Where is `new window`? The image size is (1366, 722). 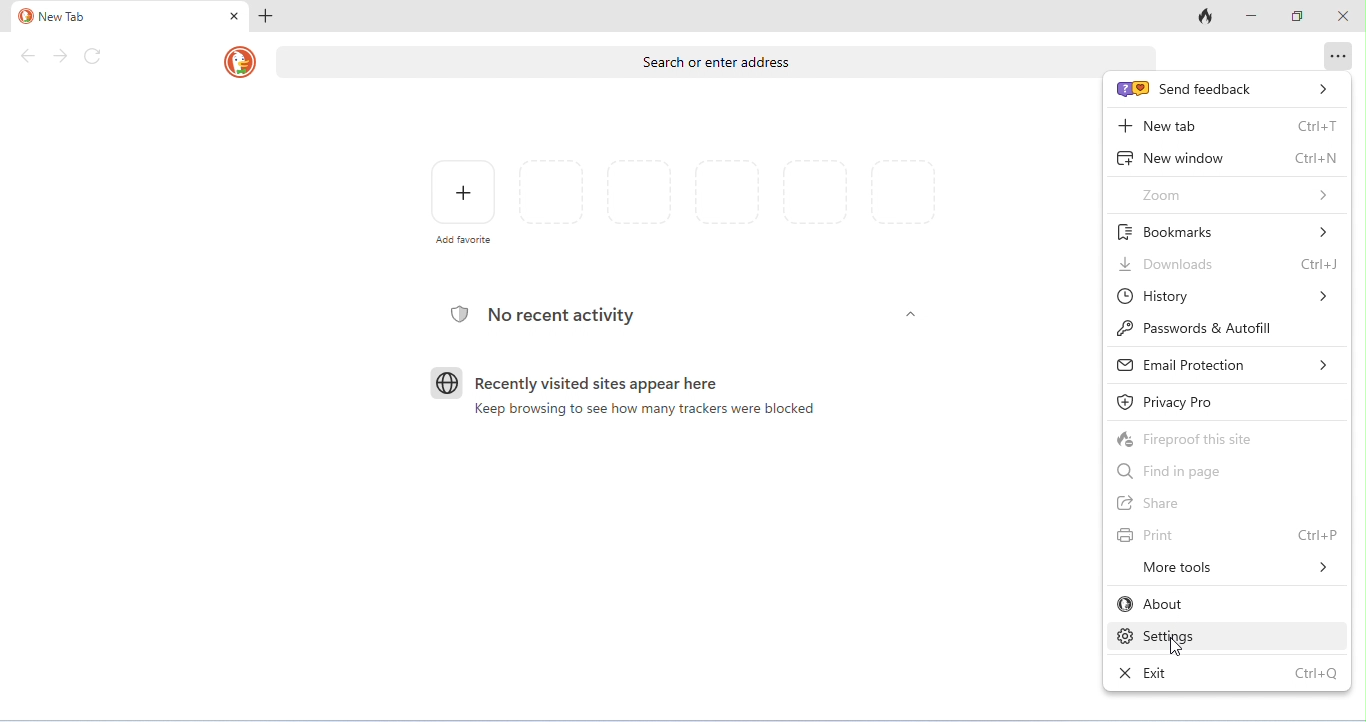
new window is located at coordinates (1224, 158).